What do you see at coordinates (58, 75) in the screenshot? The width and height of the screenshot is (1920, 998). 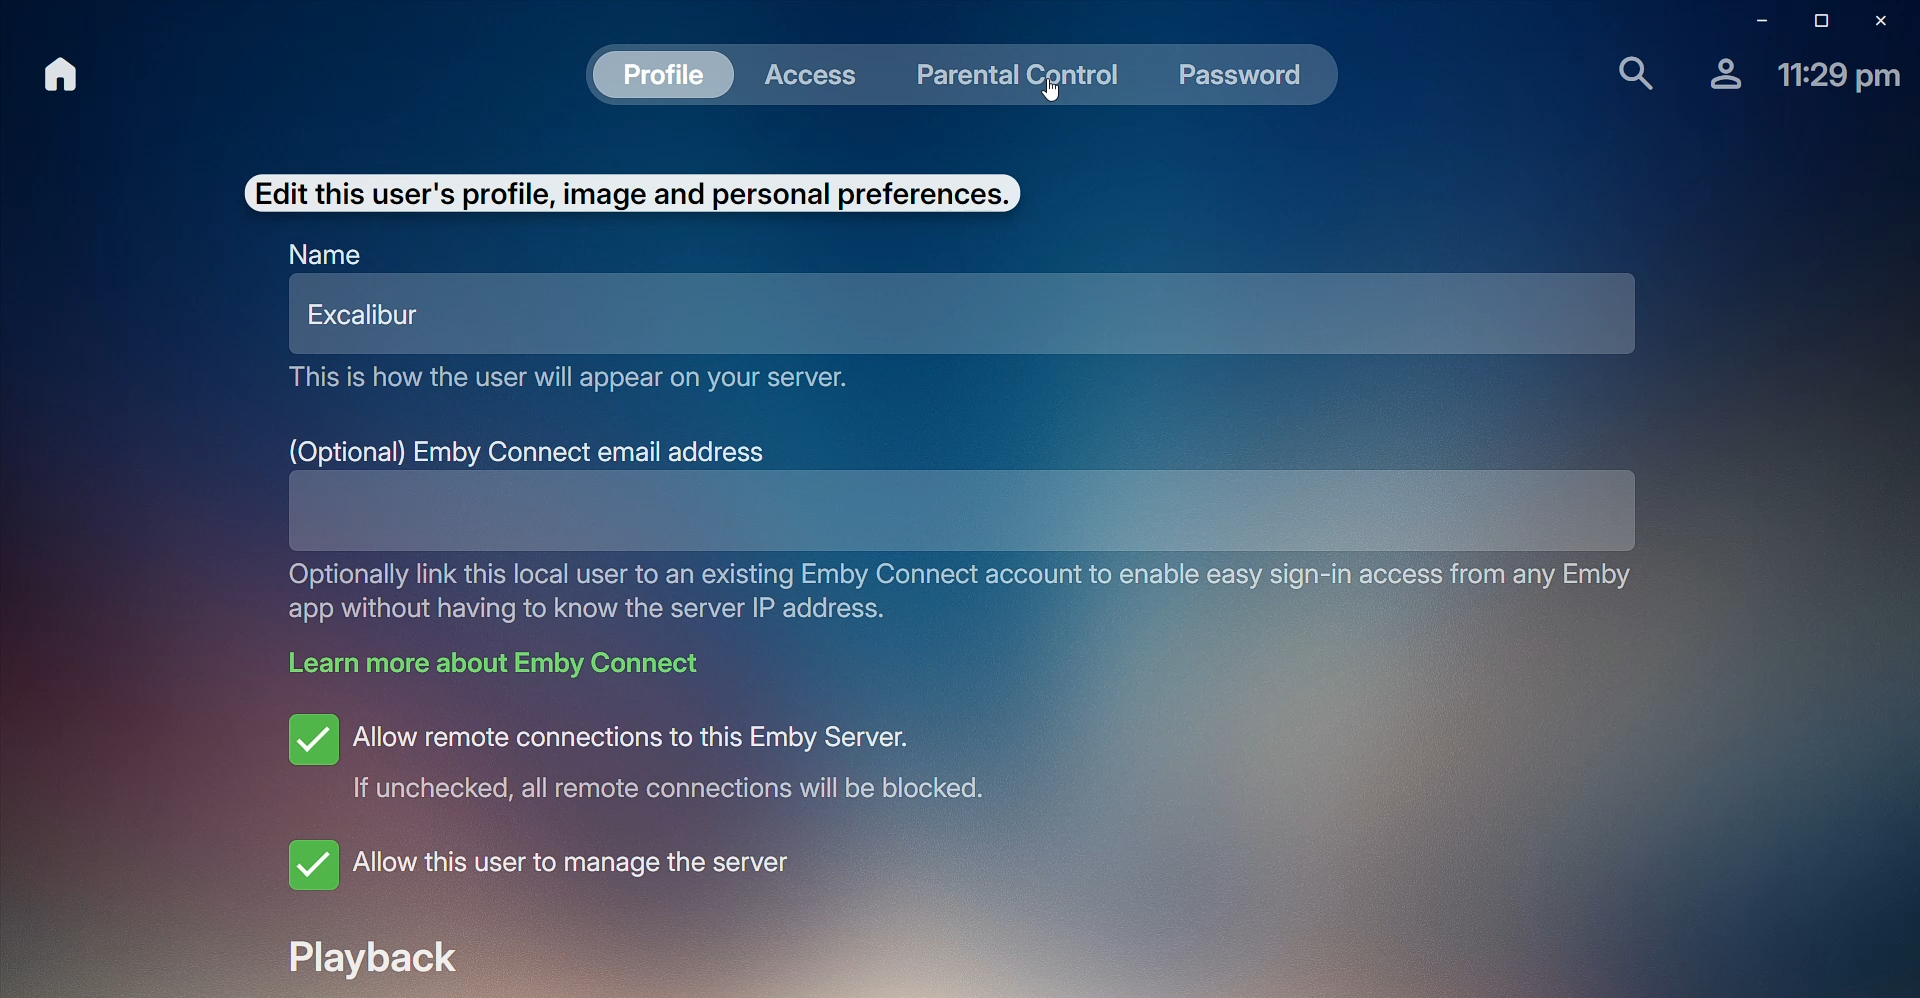 I see `Home` at bounding box center [58, 75].